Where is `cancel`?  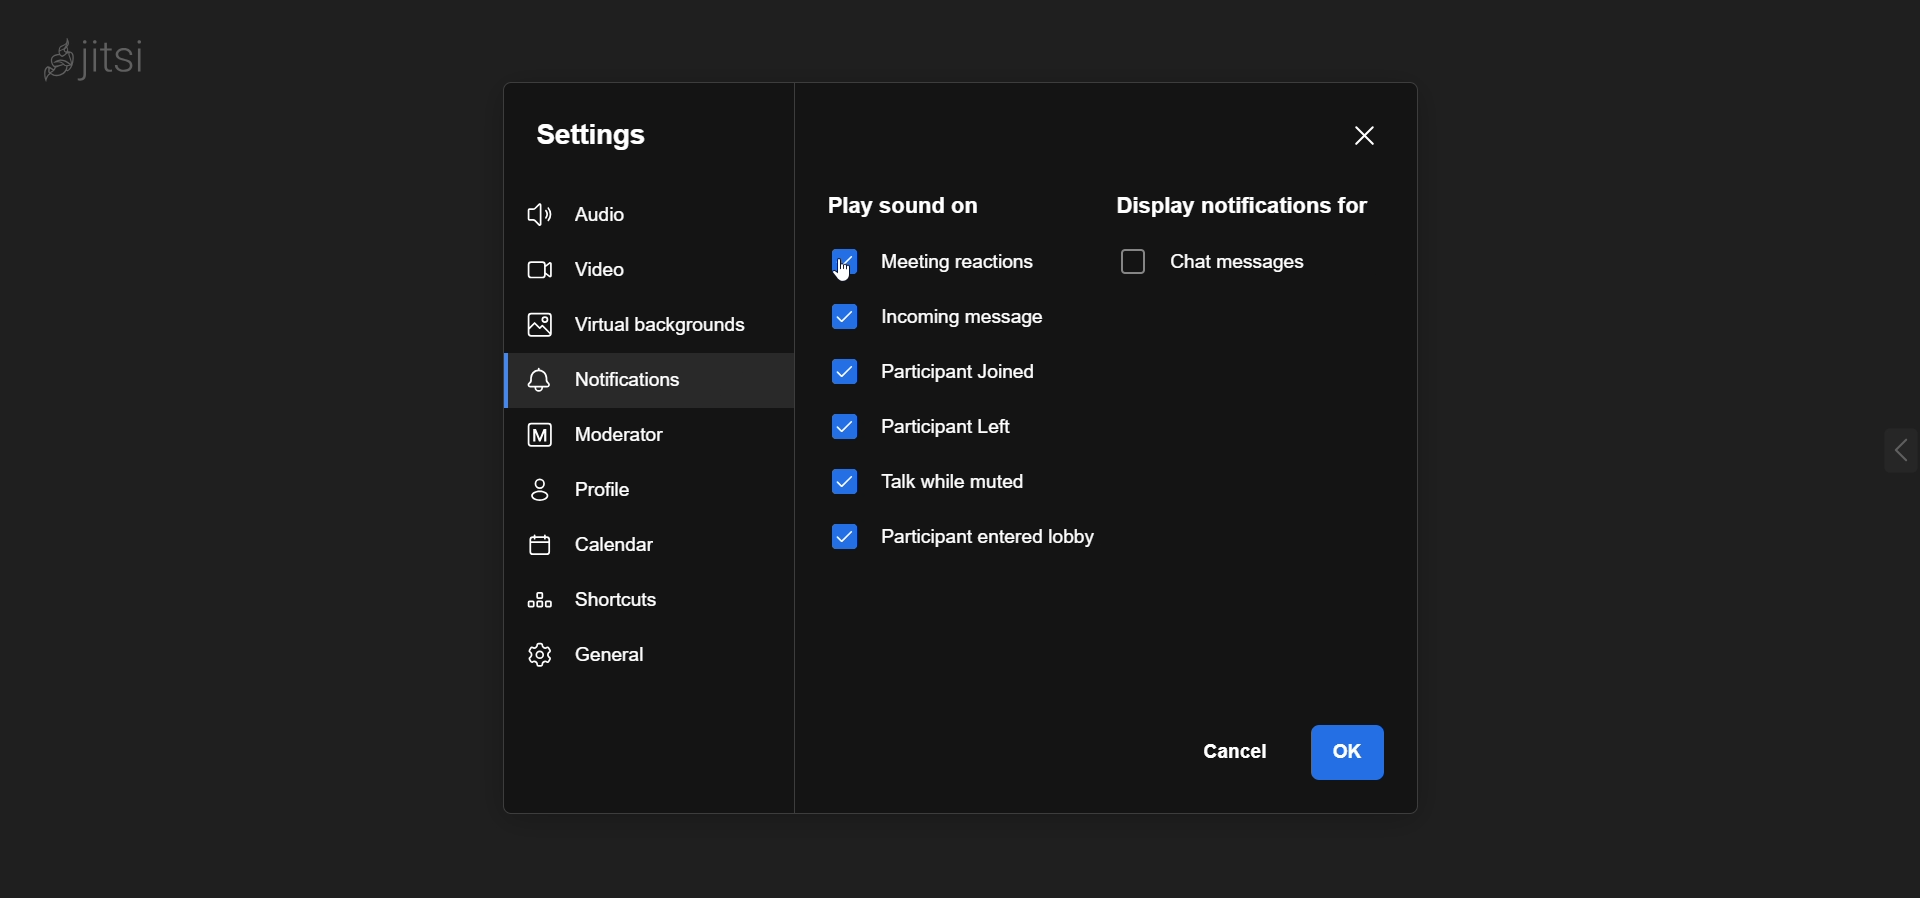 cancel is located at coordinates (1242, 746).